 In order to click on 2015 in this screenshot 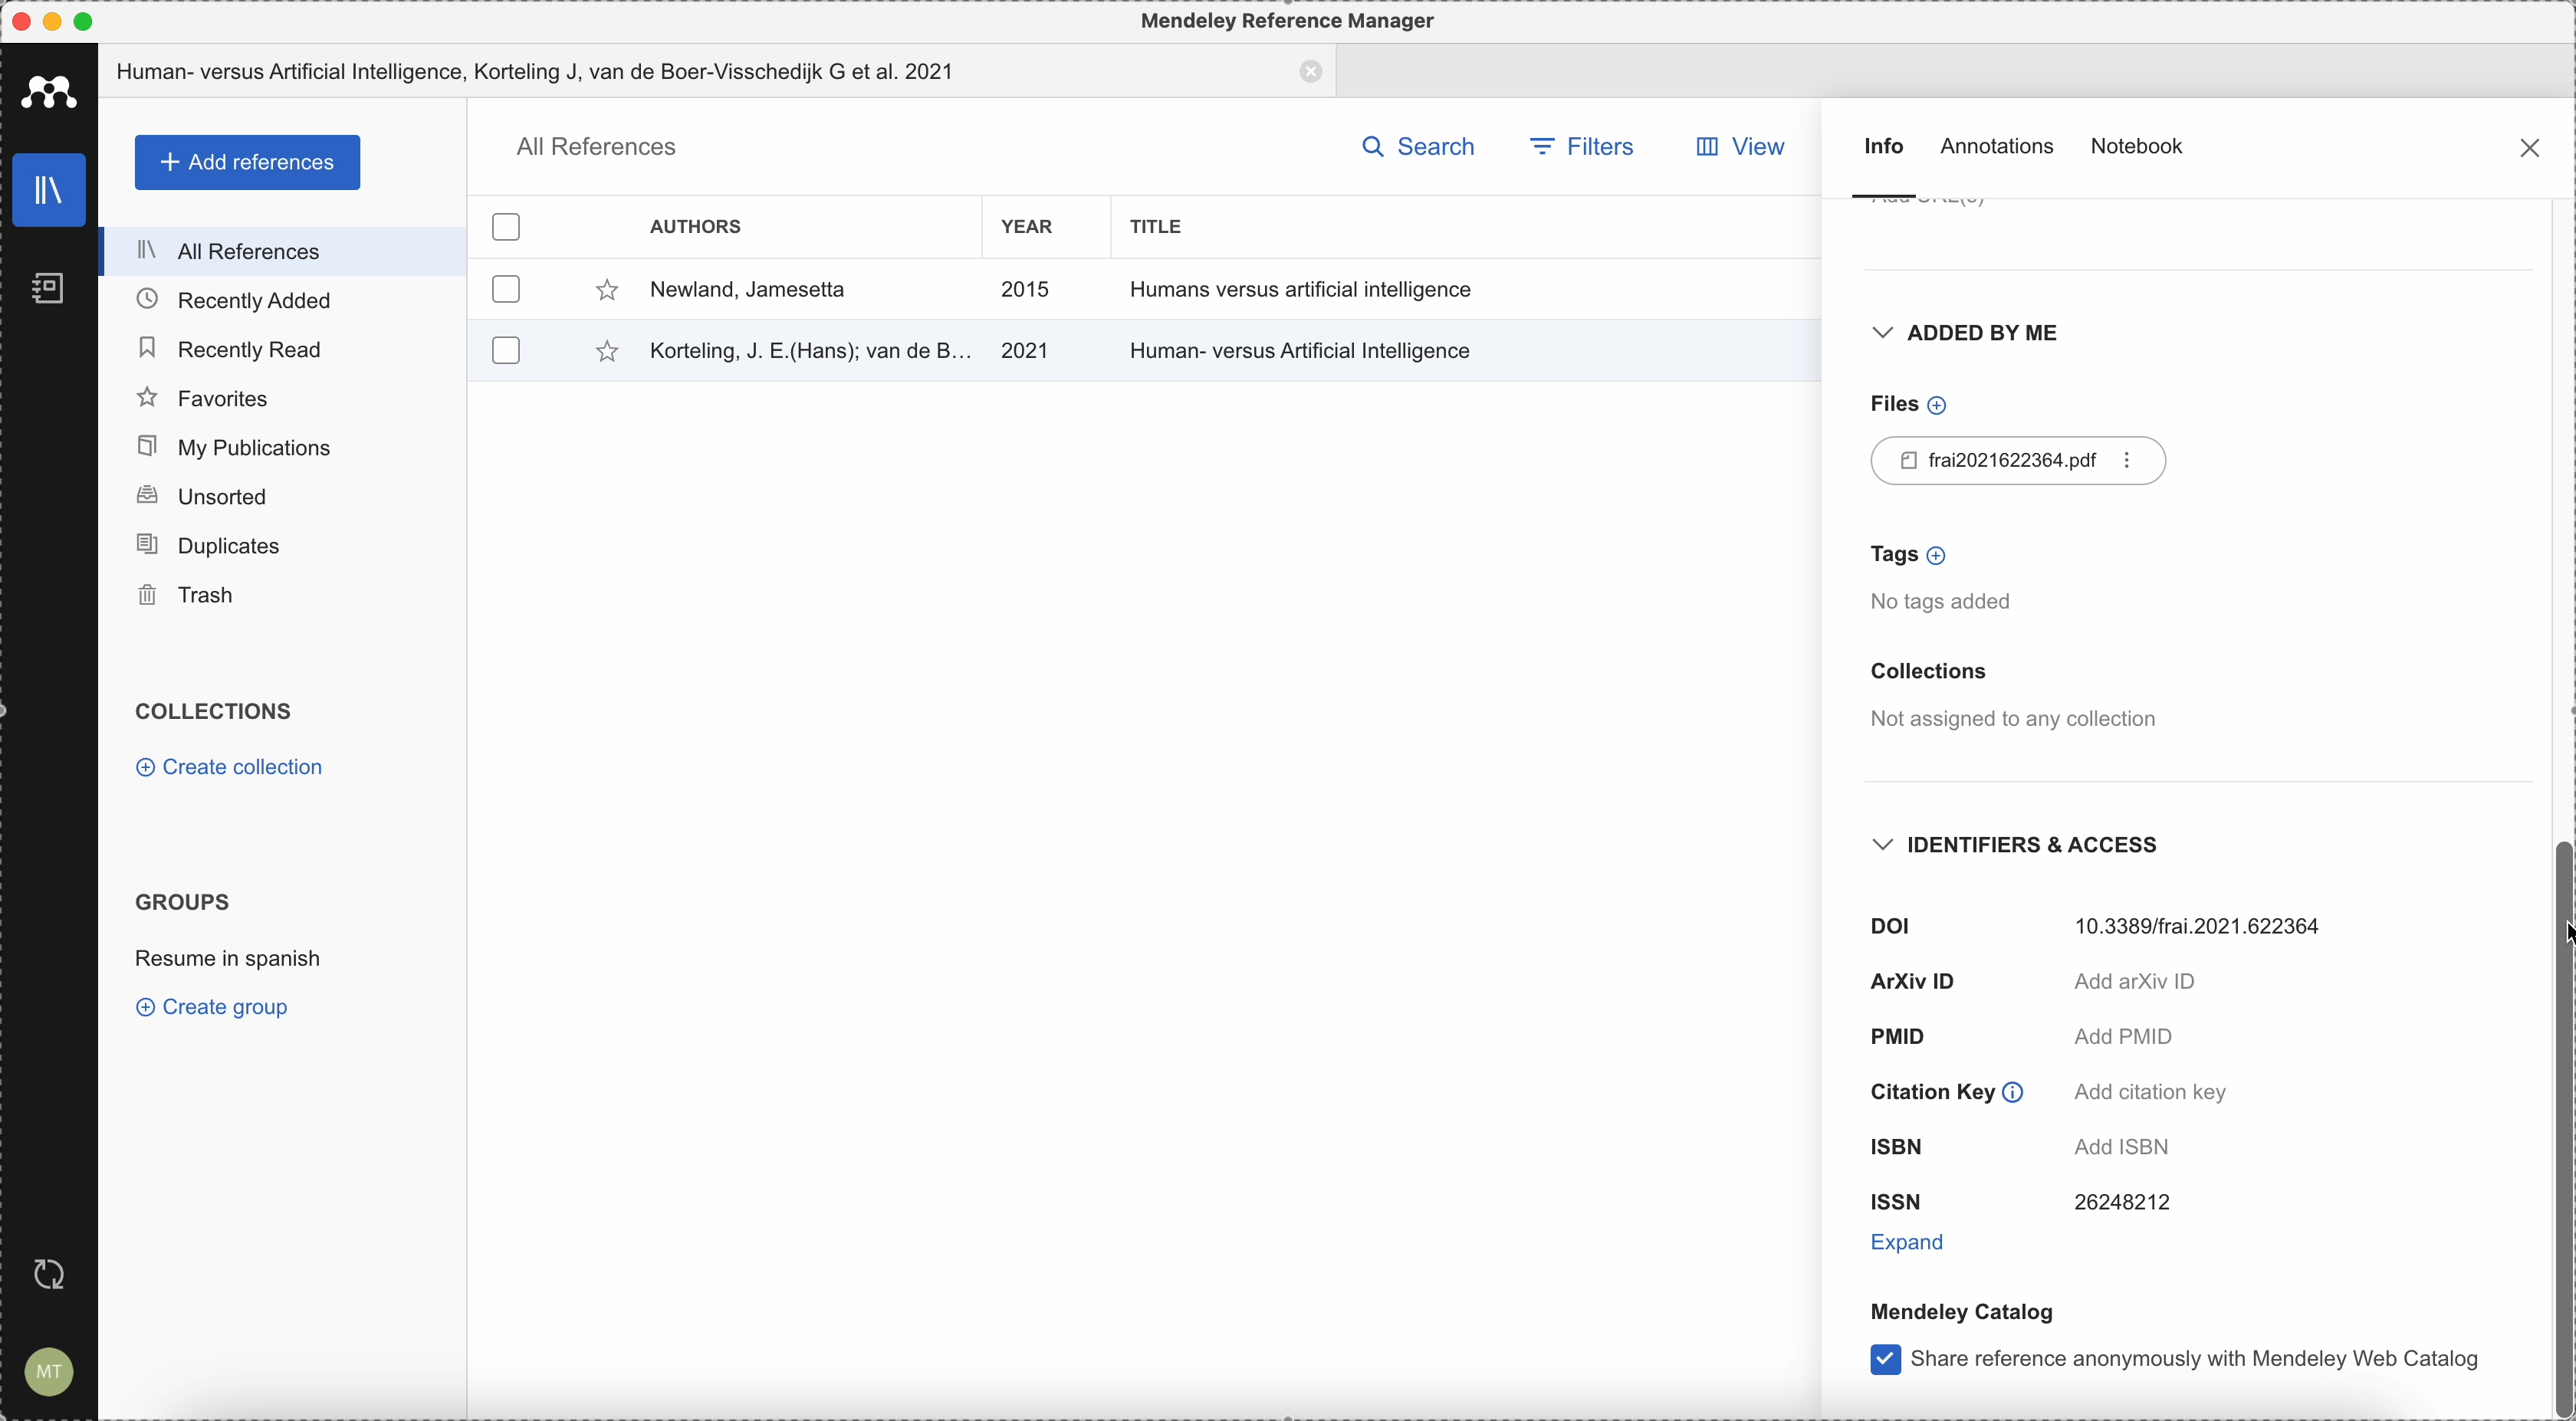, I will do `click(1027, 290)`.